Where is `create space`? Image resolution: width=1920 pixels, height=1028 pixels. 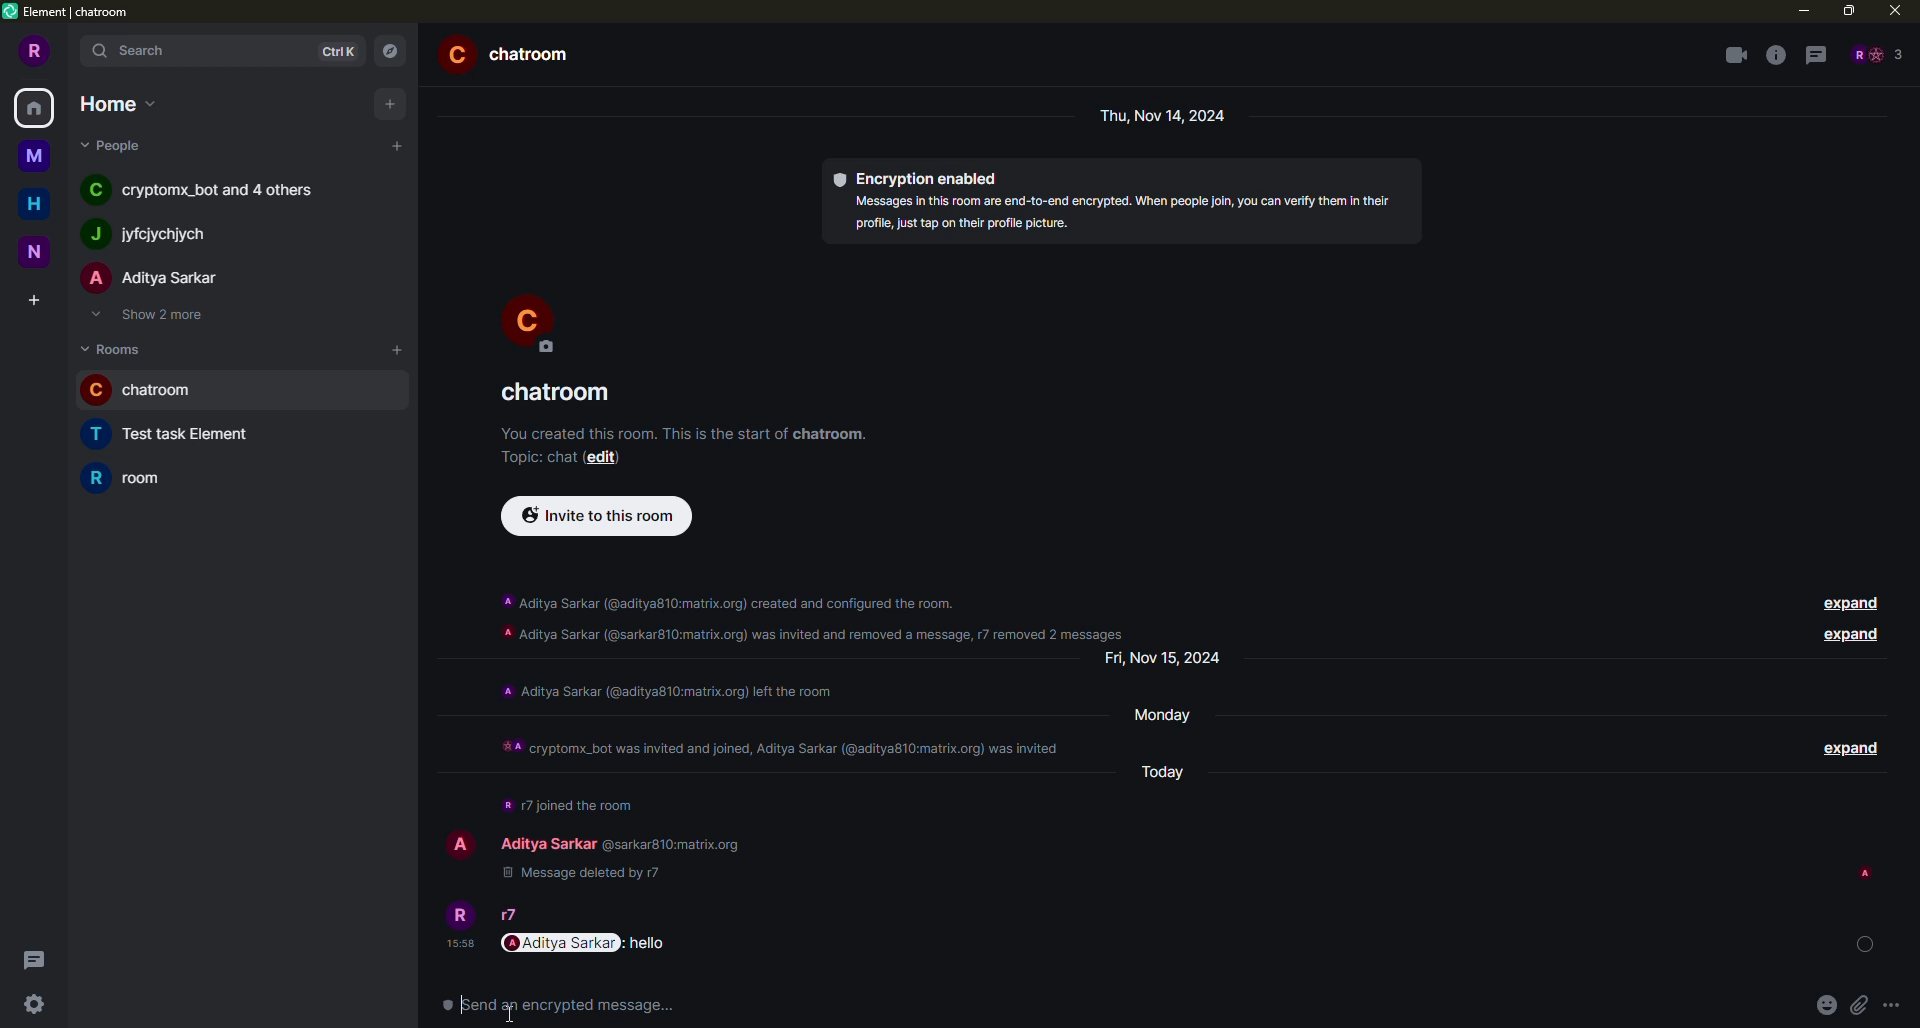
create space is located at coordinates (30, 300).